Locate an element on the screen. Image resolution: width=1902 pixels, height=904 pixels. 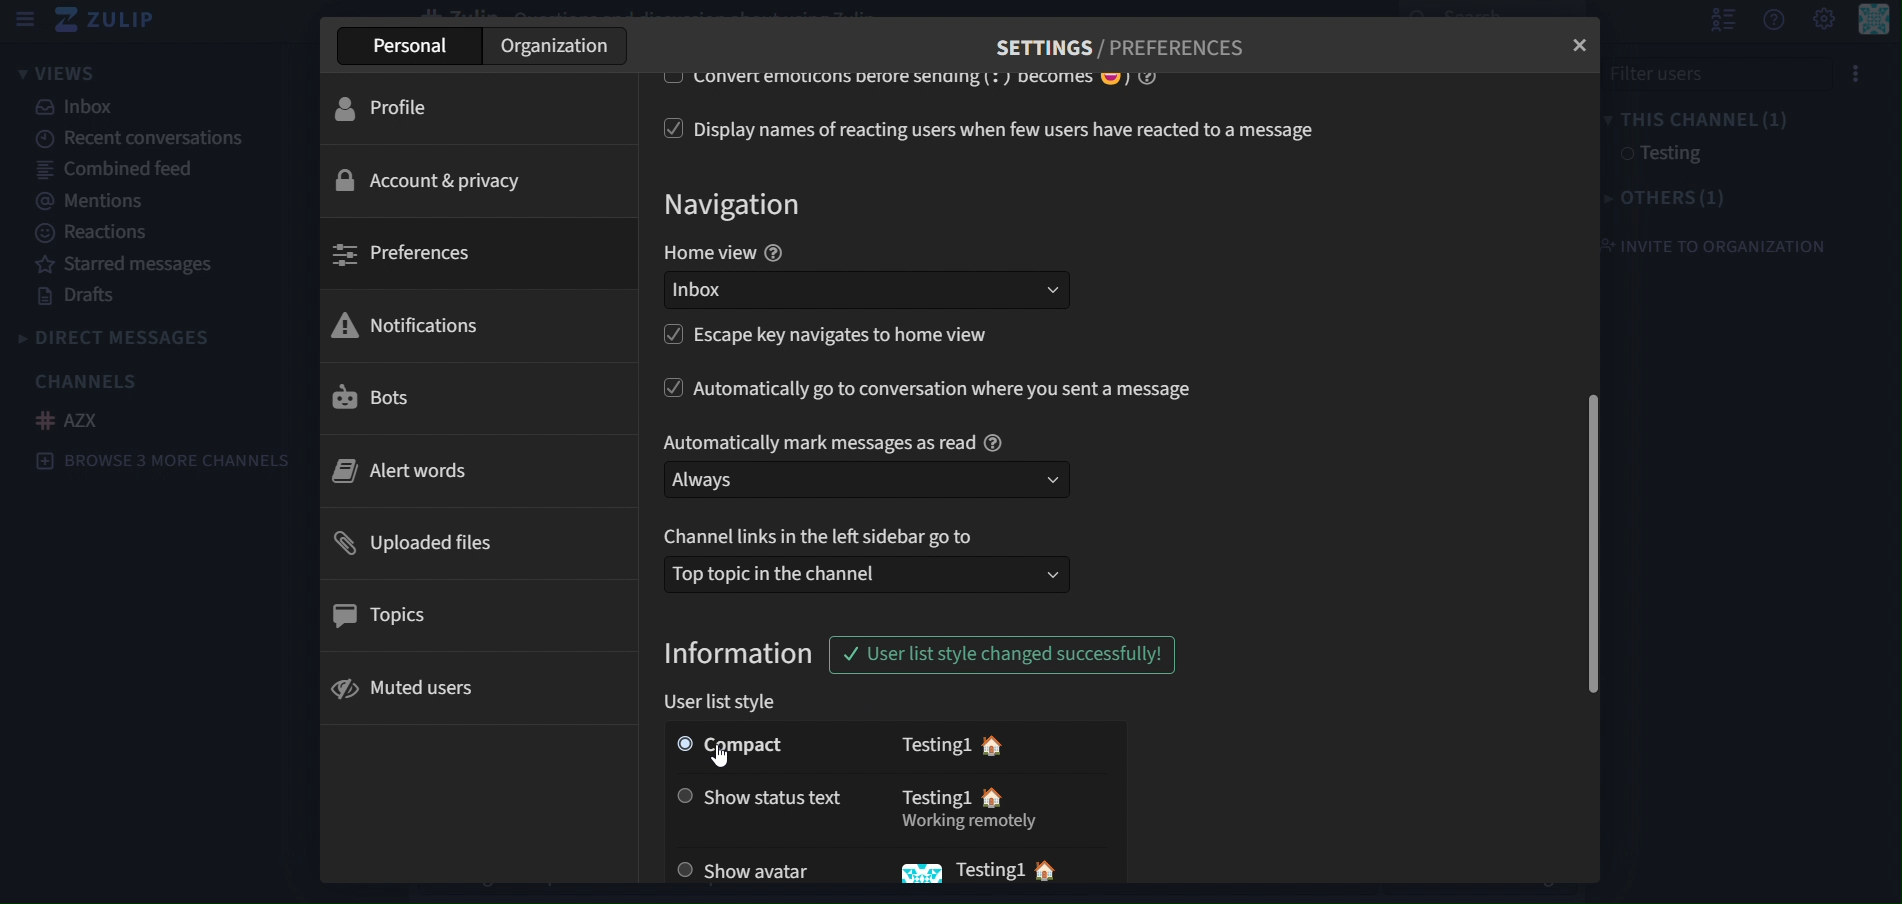
recent conversations is located at coordinates (146, 138).